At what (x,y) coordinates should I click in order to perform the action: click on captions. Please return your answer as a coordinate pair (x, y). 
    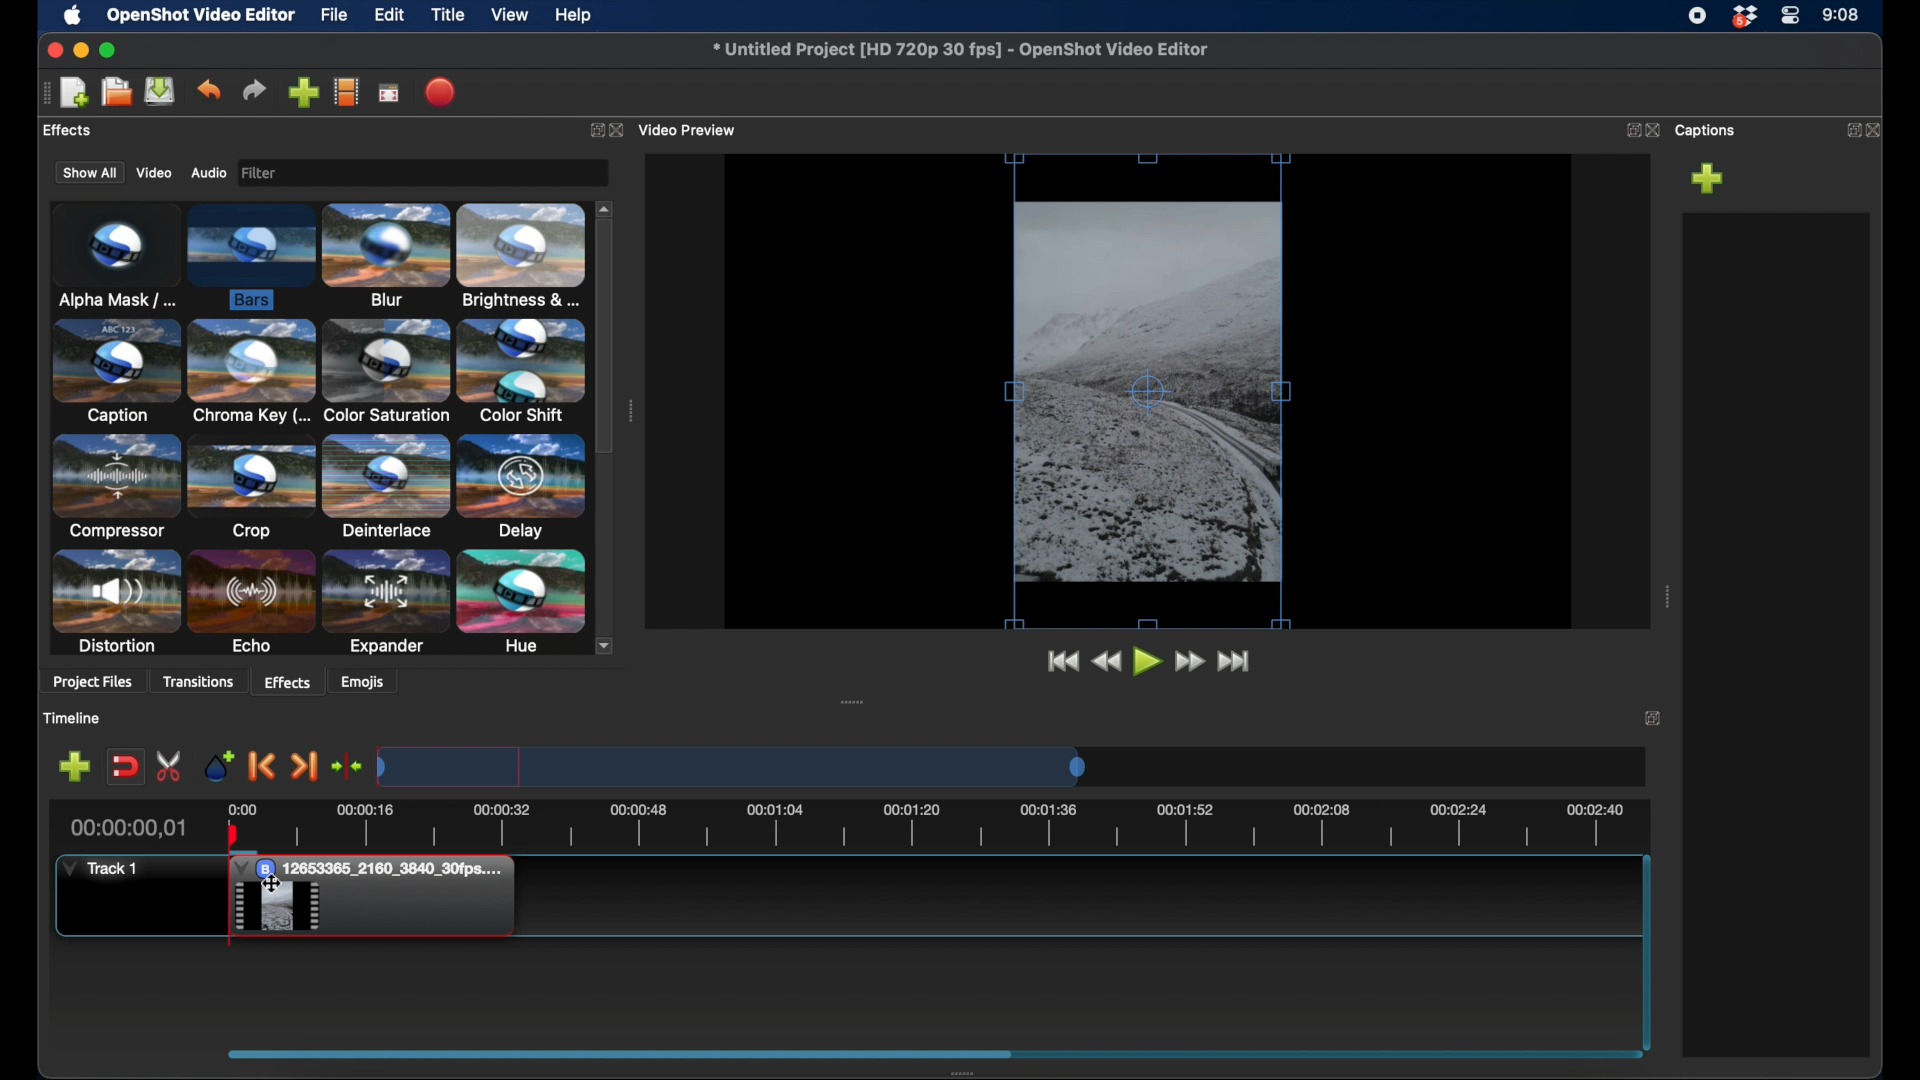
    Looking at the image, I should click on (1708, 131).